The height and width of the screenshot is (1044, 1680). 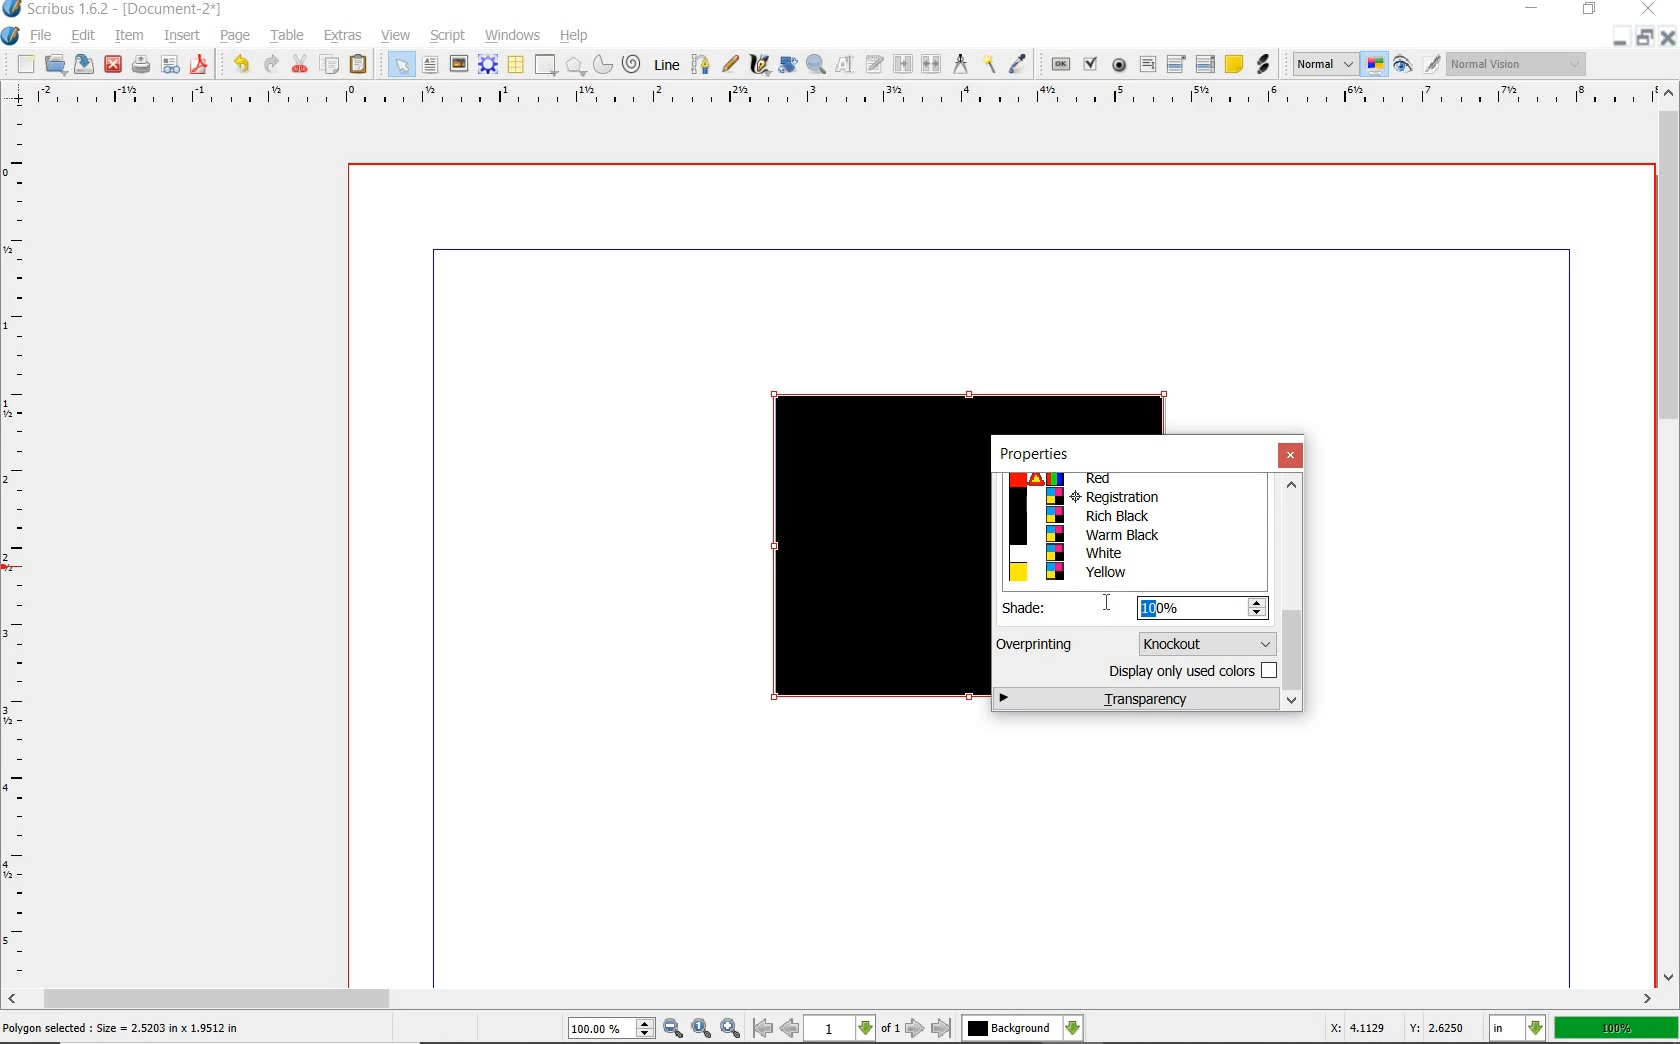 I want to click on Overprinting, so click(x=1037, y=644).